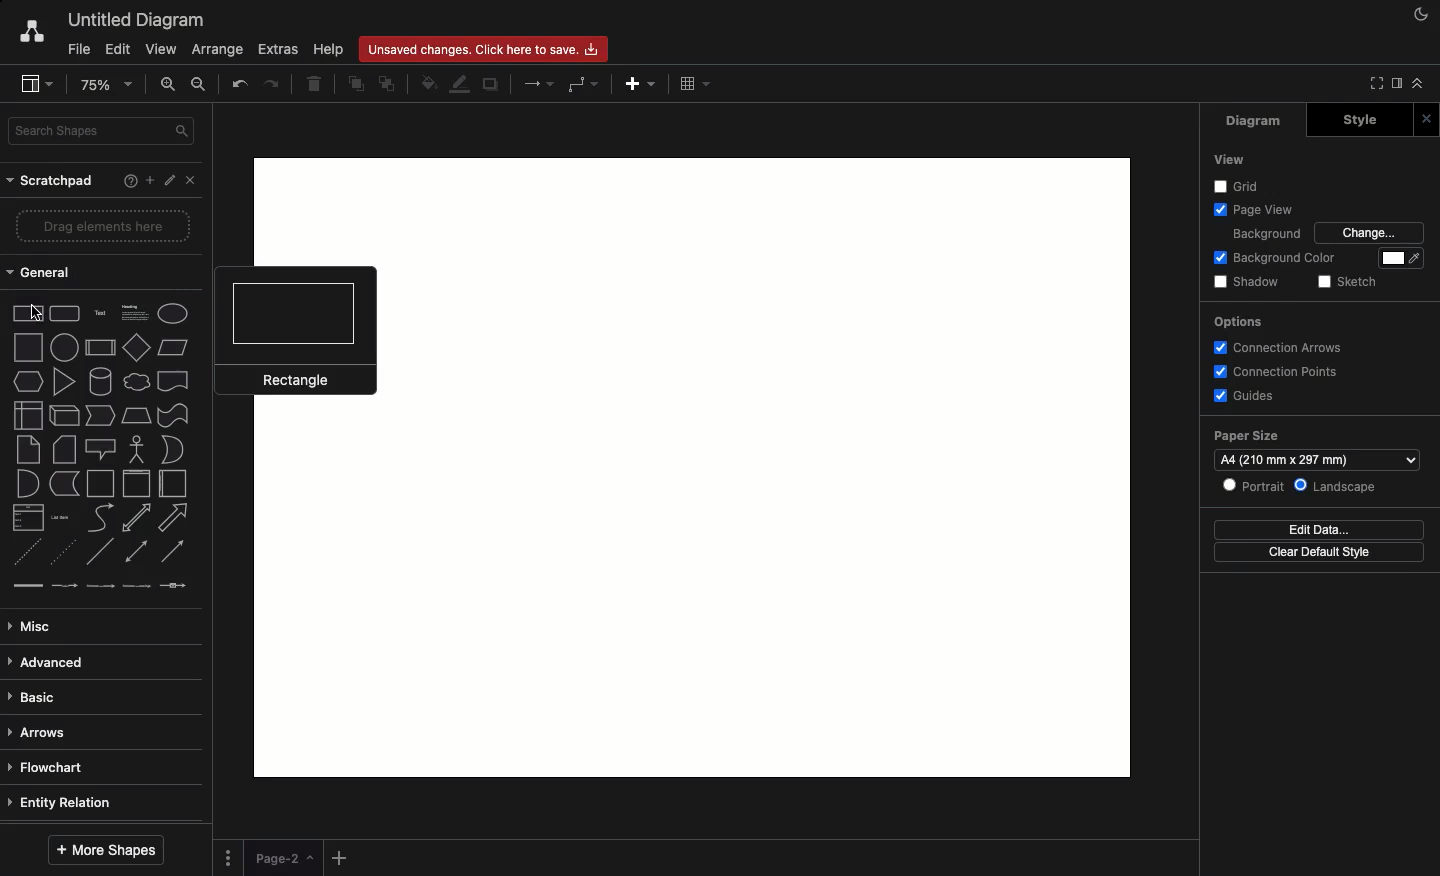 This screenshot has height=876, width=1440. I want to click on Sketch, so click(1350, 281).